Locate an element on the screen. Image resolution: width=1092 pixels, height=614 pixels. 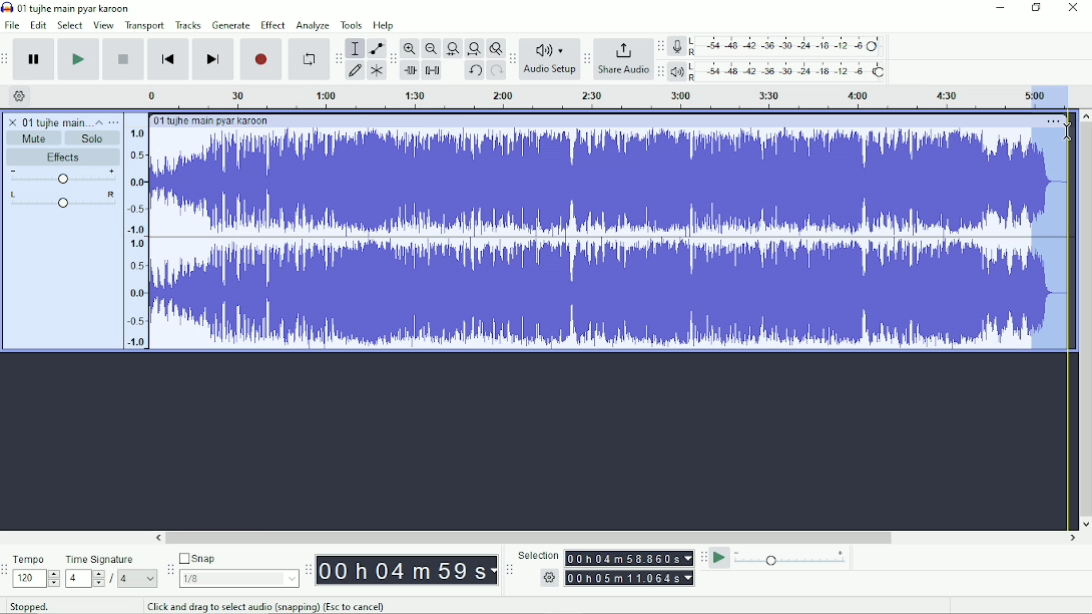
Fit project to width is located at coordinates (474, 48).